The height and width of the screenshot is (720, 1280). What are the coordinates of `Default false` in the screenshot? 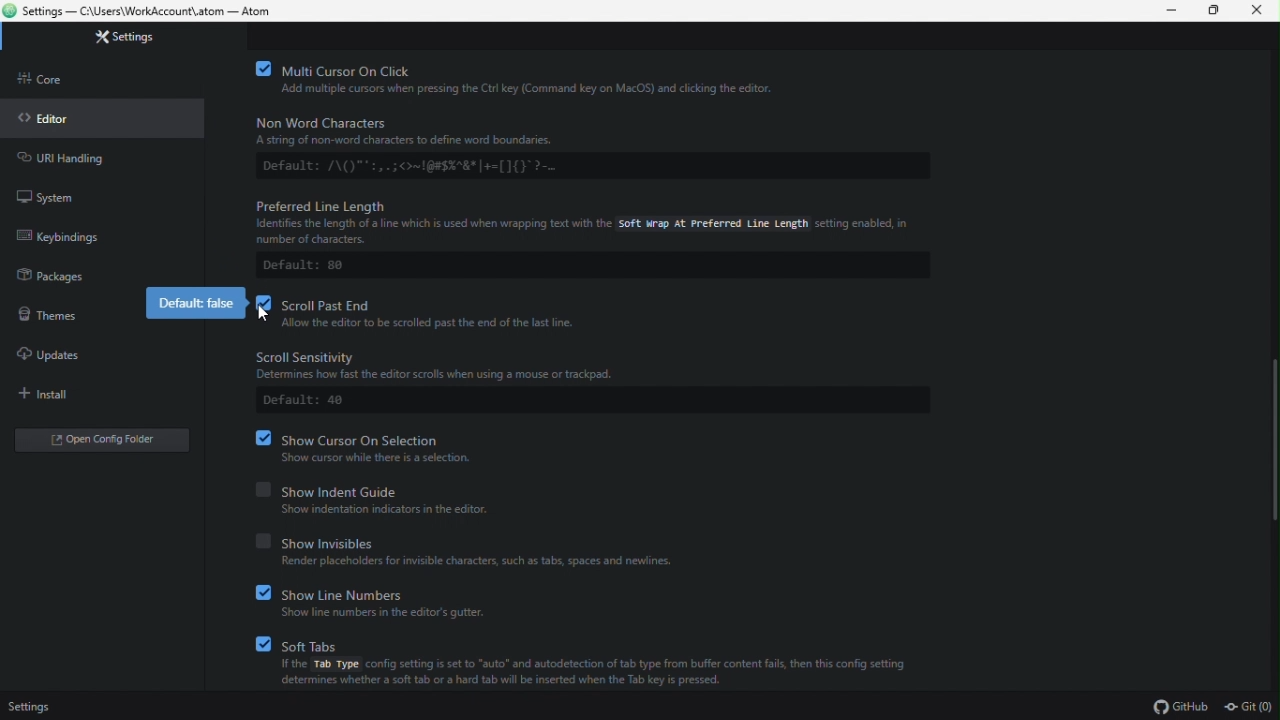 It's located at (195, 303).